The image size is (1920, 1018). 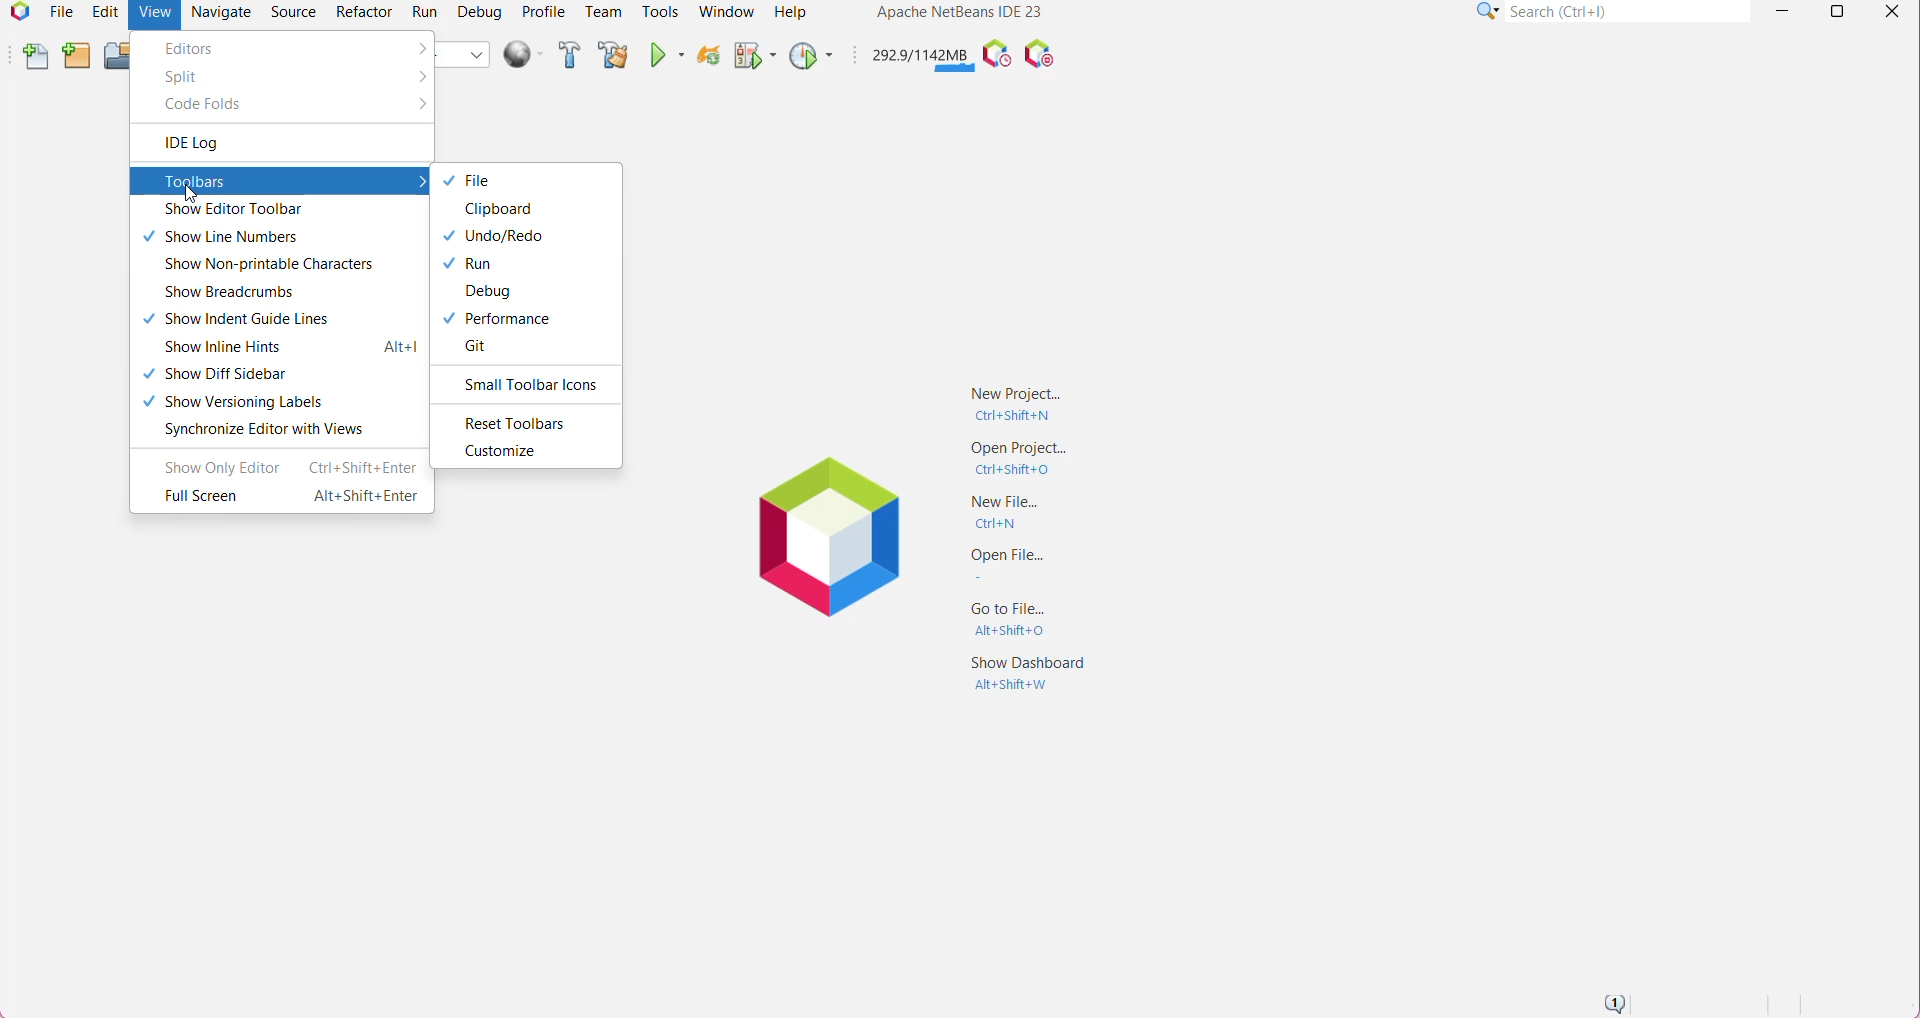 What do you see at coordinates (659, 11) in the screenshot?
I see `Tools` at bounding box center [659, 11].